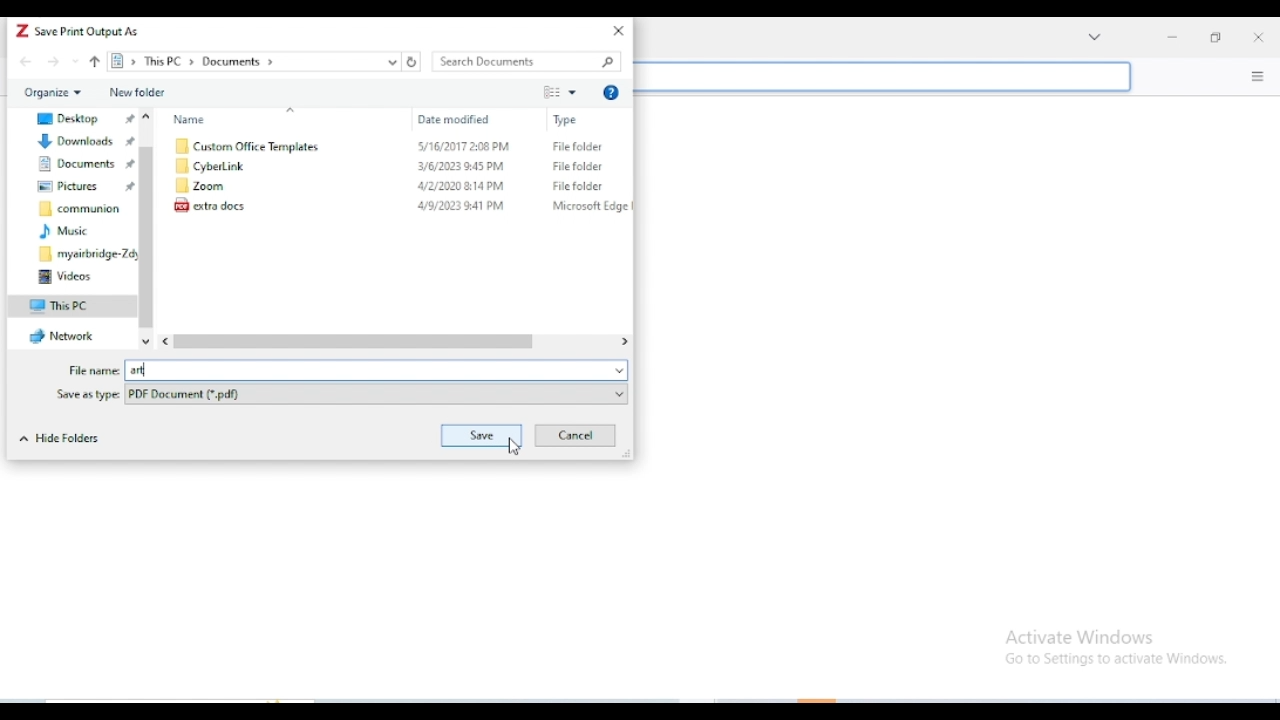 The width and height of the screenshot is (1280, 720). What do you see at coordinates (611, 93) in the screenshot?
I see `get help` at bounding box center [611, 93].